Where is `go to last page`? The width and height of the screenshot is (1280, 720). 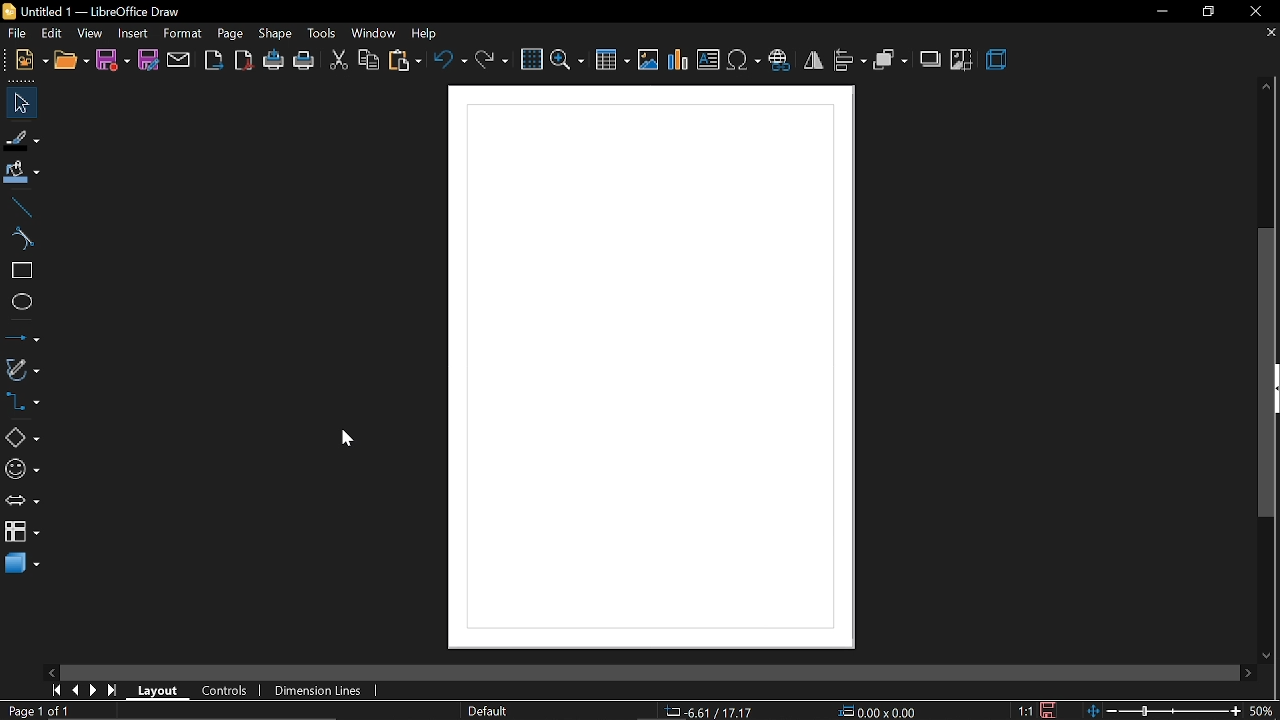
go to last page is located at coordinates (114, 691).